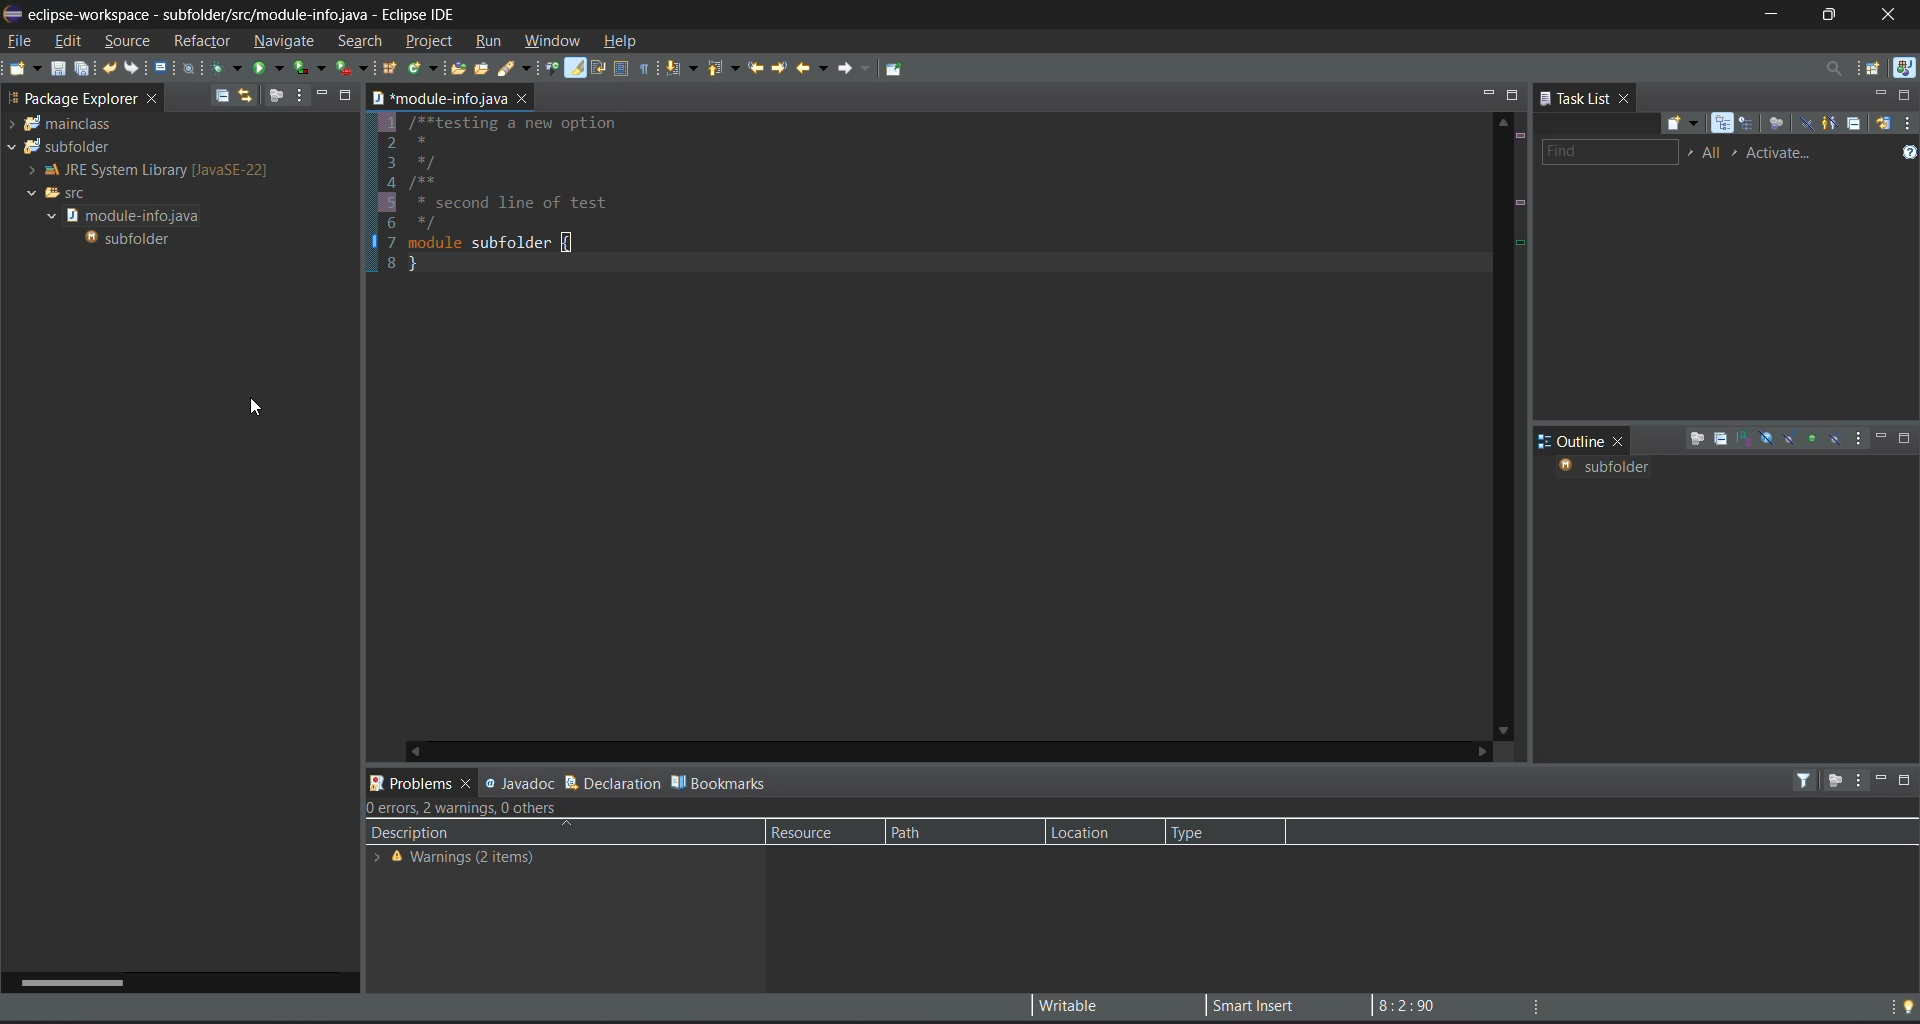 The image size is (1920, 1024). I want to click on hide local types, so click(1835, 439).